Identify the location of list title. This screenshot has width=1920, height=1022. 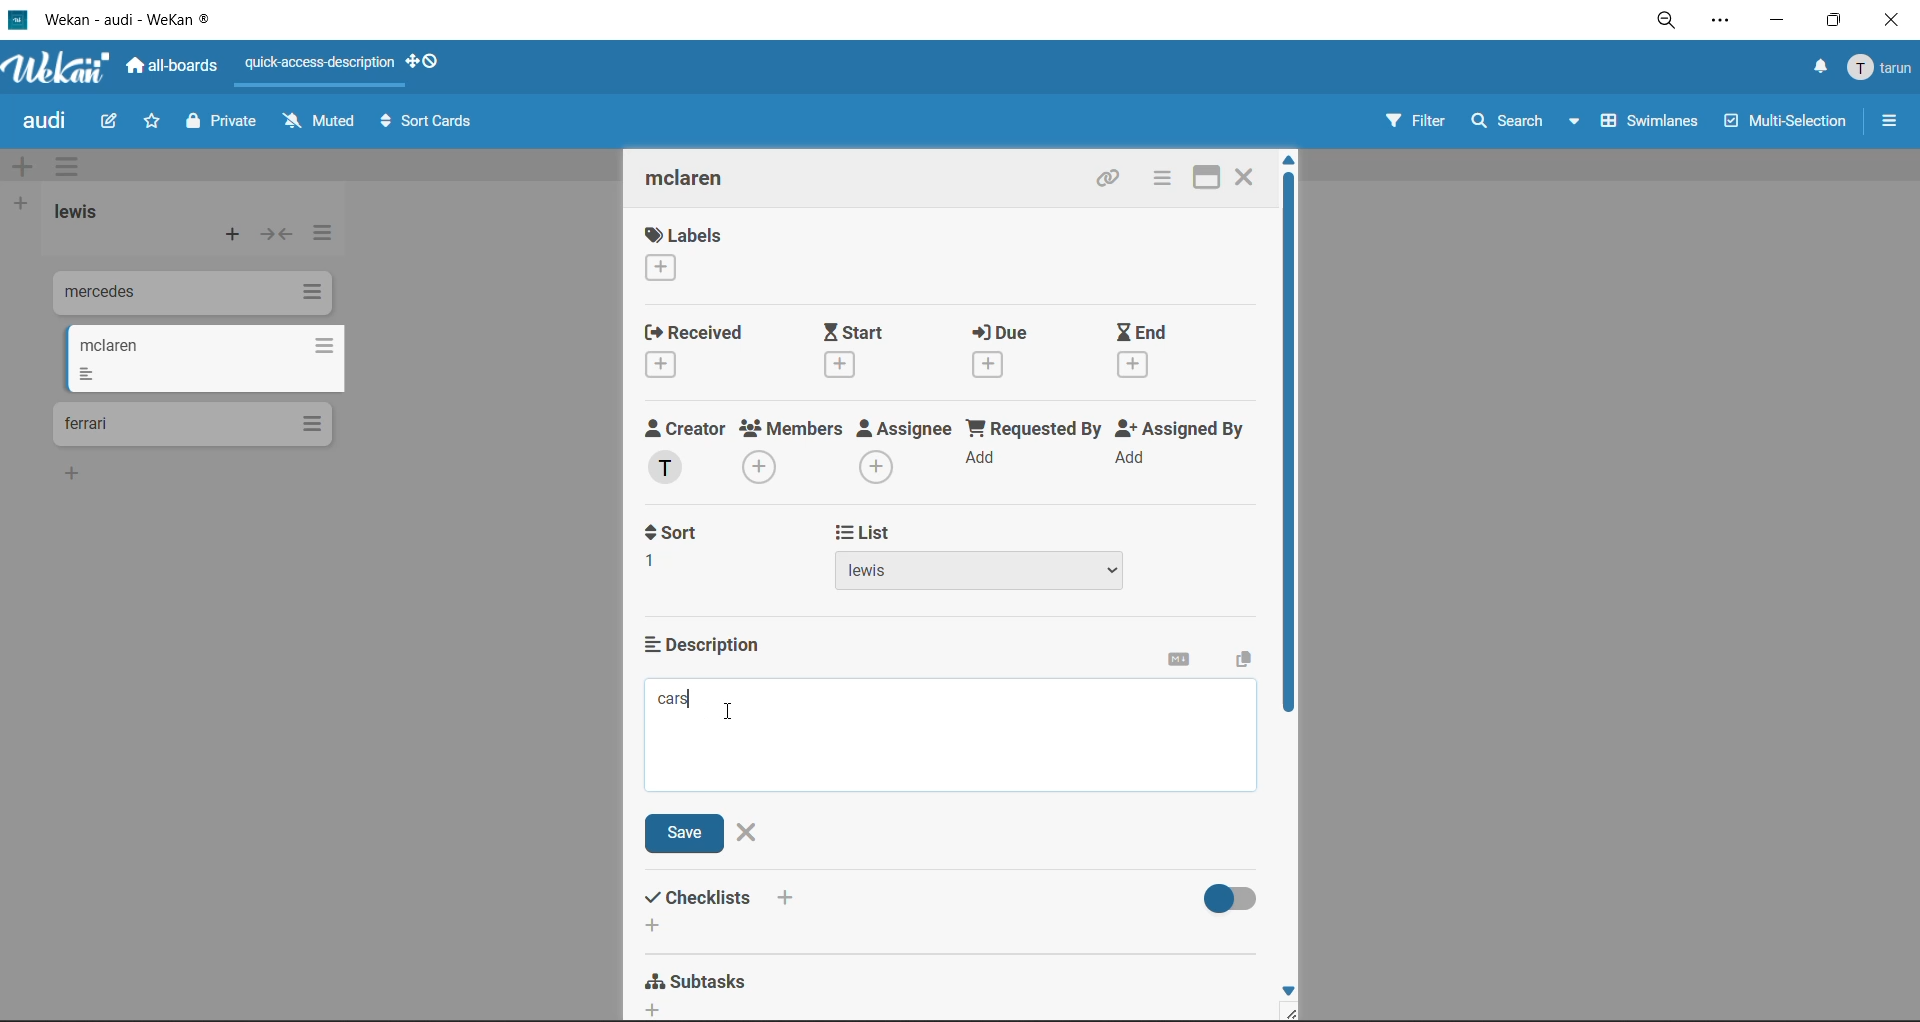
(85, 214).